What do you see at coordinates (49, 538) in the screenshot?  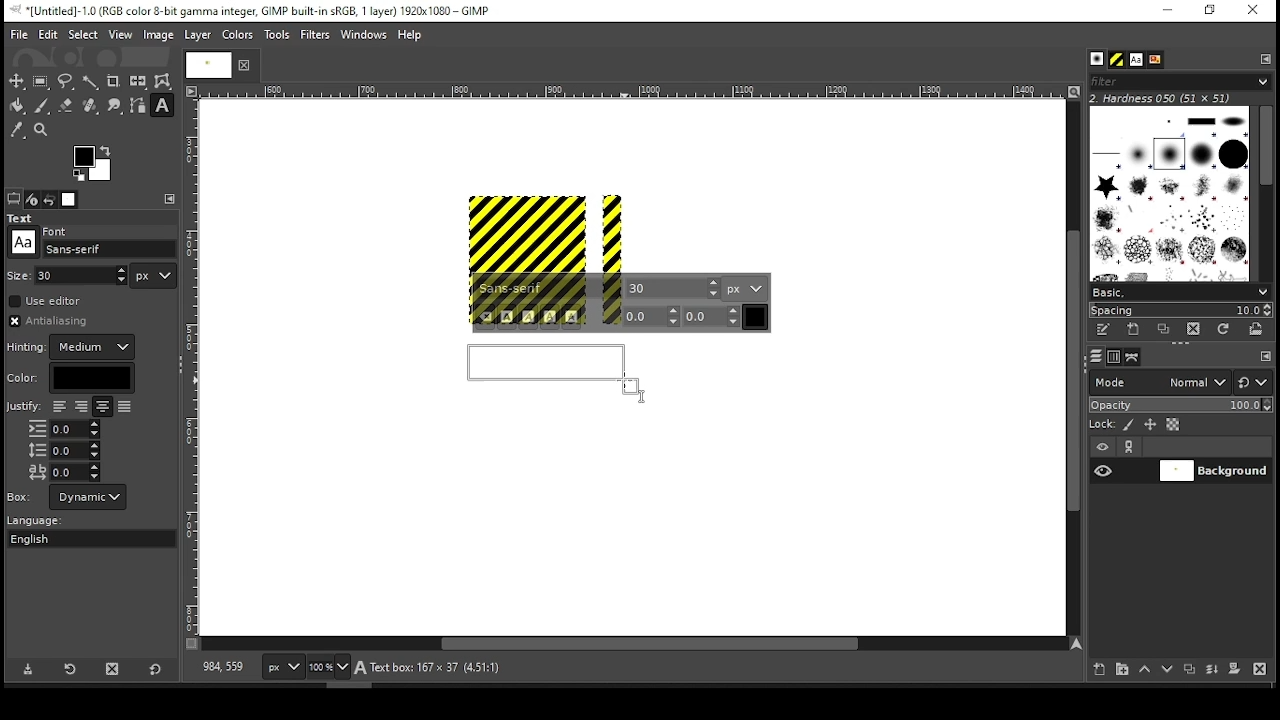 I see `english` at bounding box center [49, 538].